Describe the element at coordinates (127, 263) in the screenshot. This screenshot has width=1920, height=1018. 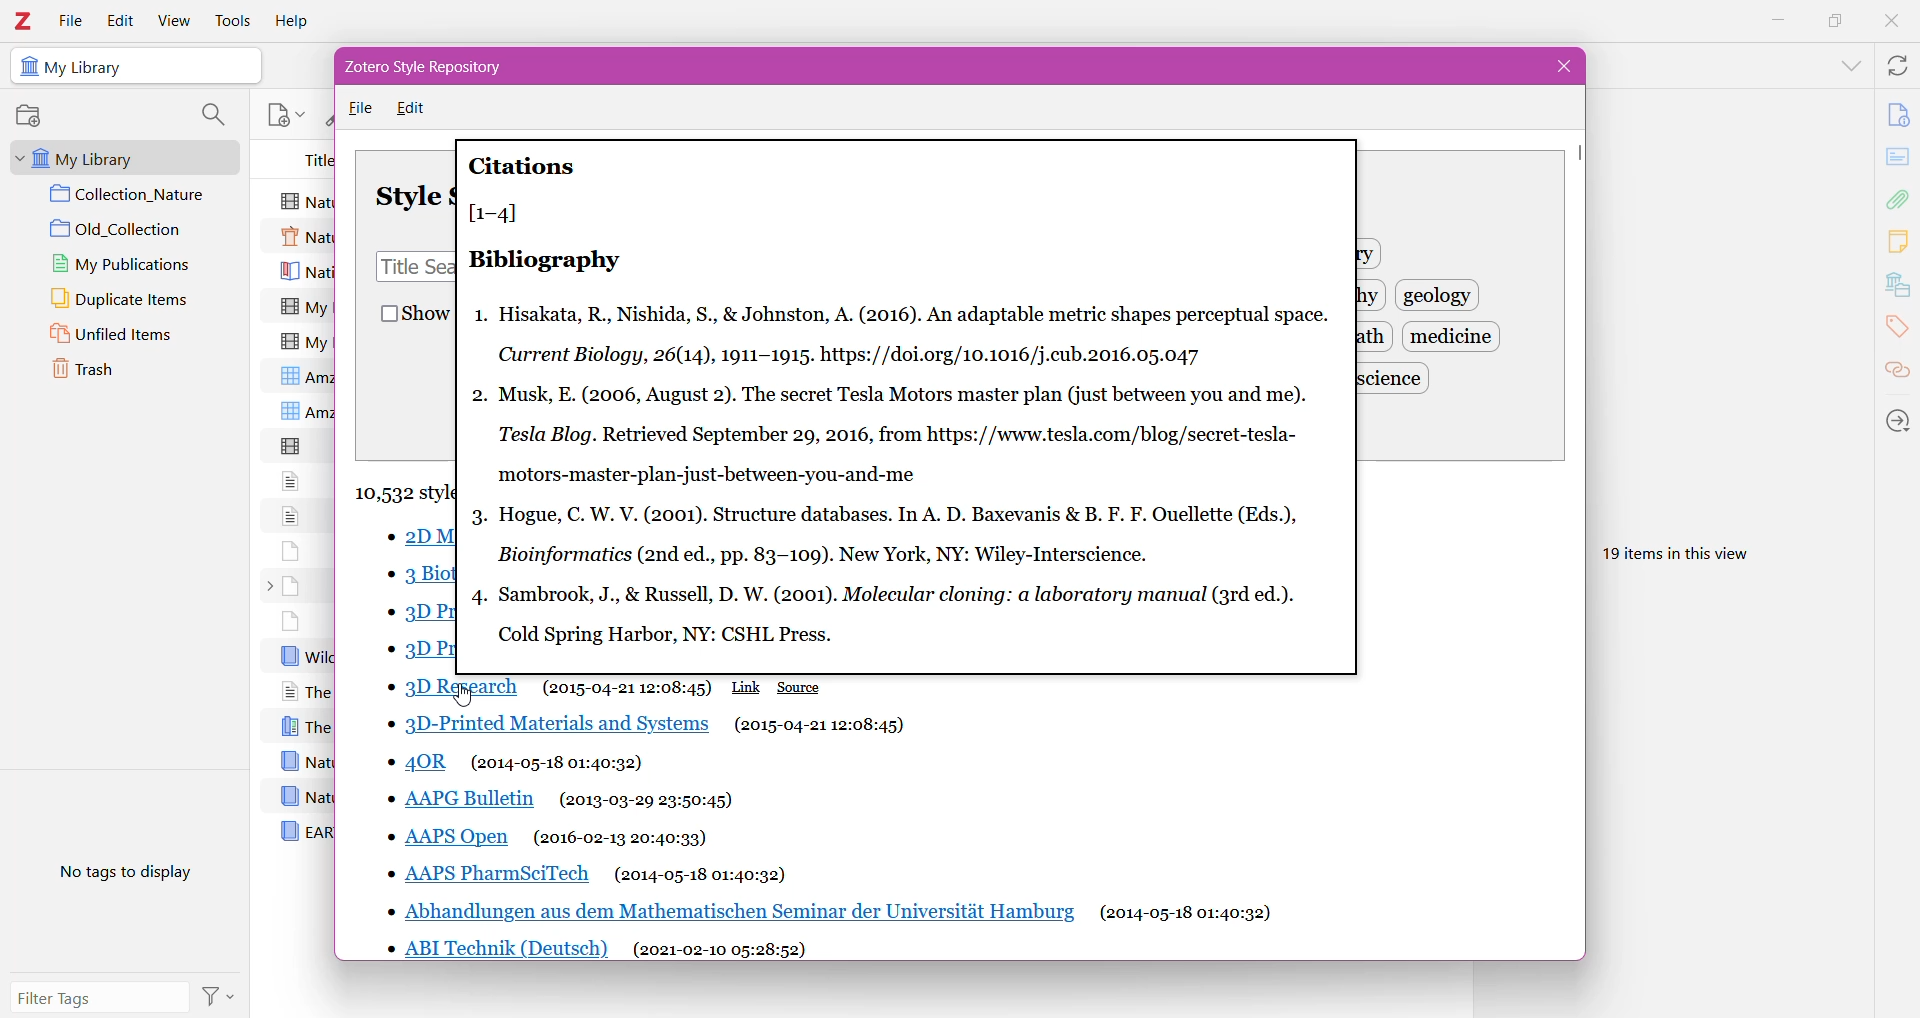
I see `My Publications` at that location.